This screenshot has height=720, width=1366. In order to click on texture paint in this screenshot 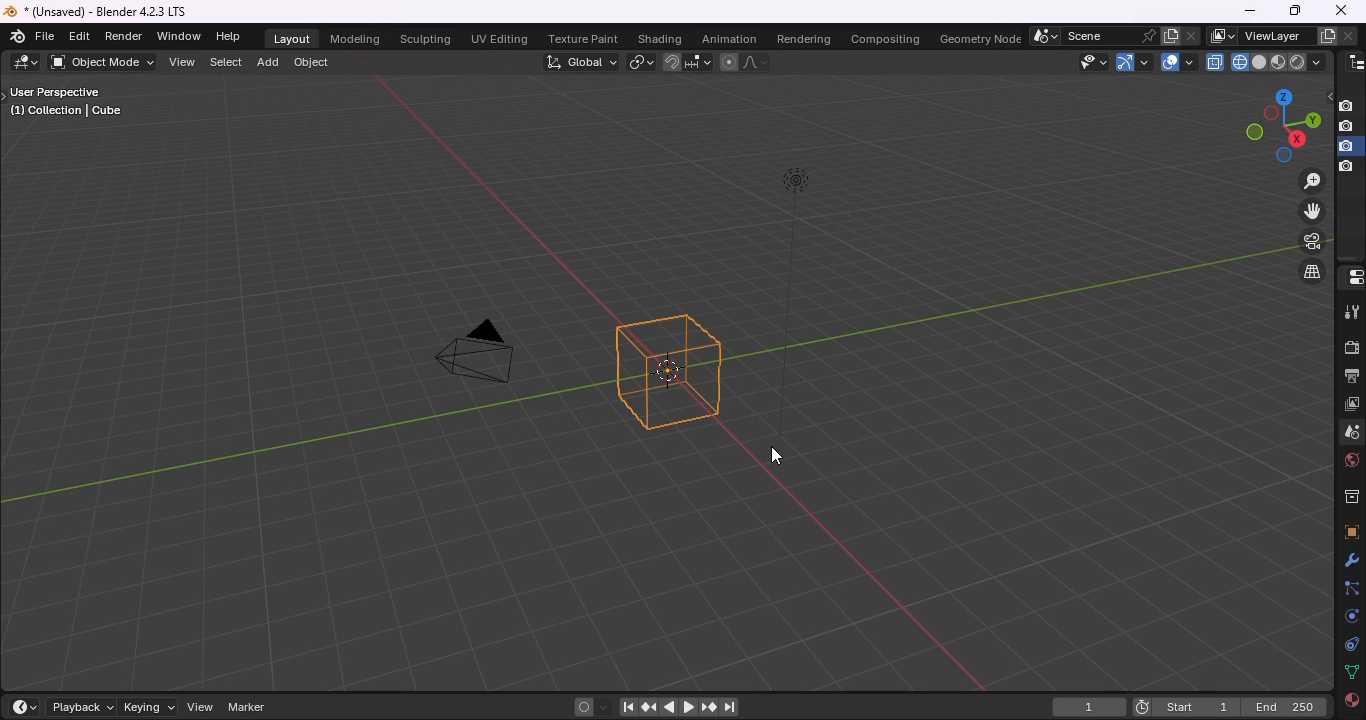, I will do `click(585, 37)`.